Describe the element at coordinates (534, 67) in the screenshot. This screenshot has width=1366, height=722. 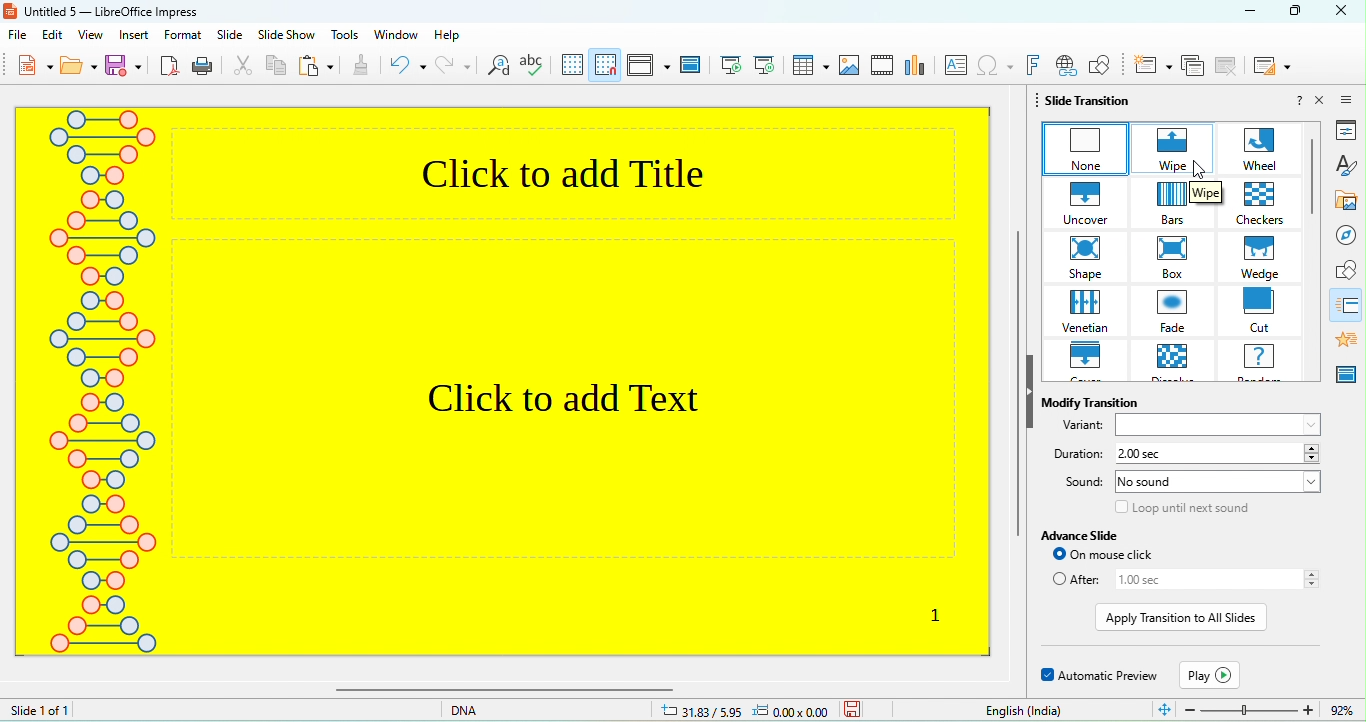
I see `spelling` at that location.